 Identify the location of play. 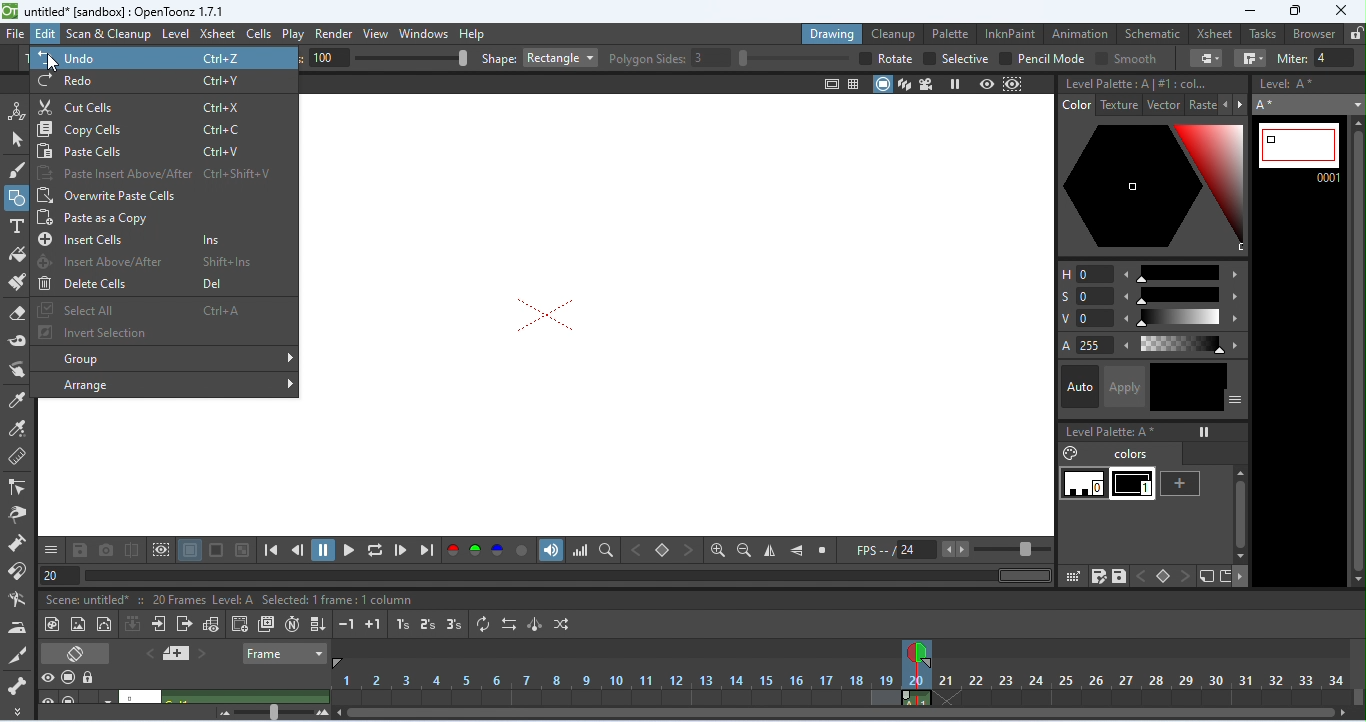
(292, 35).